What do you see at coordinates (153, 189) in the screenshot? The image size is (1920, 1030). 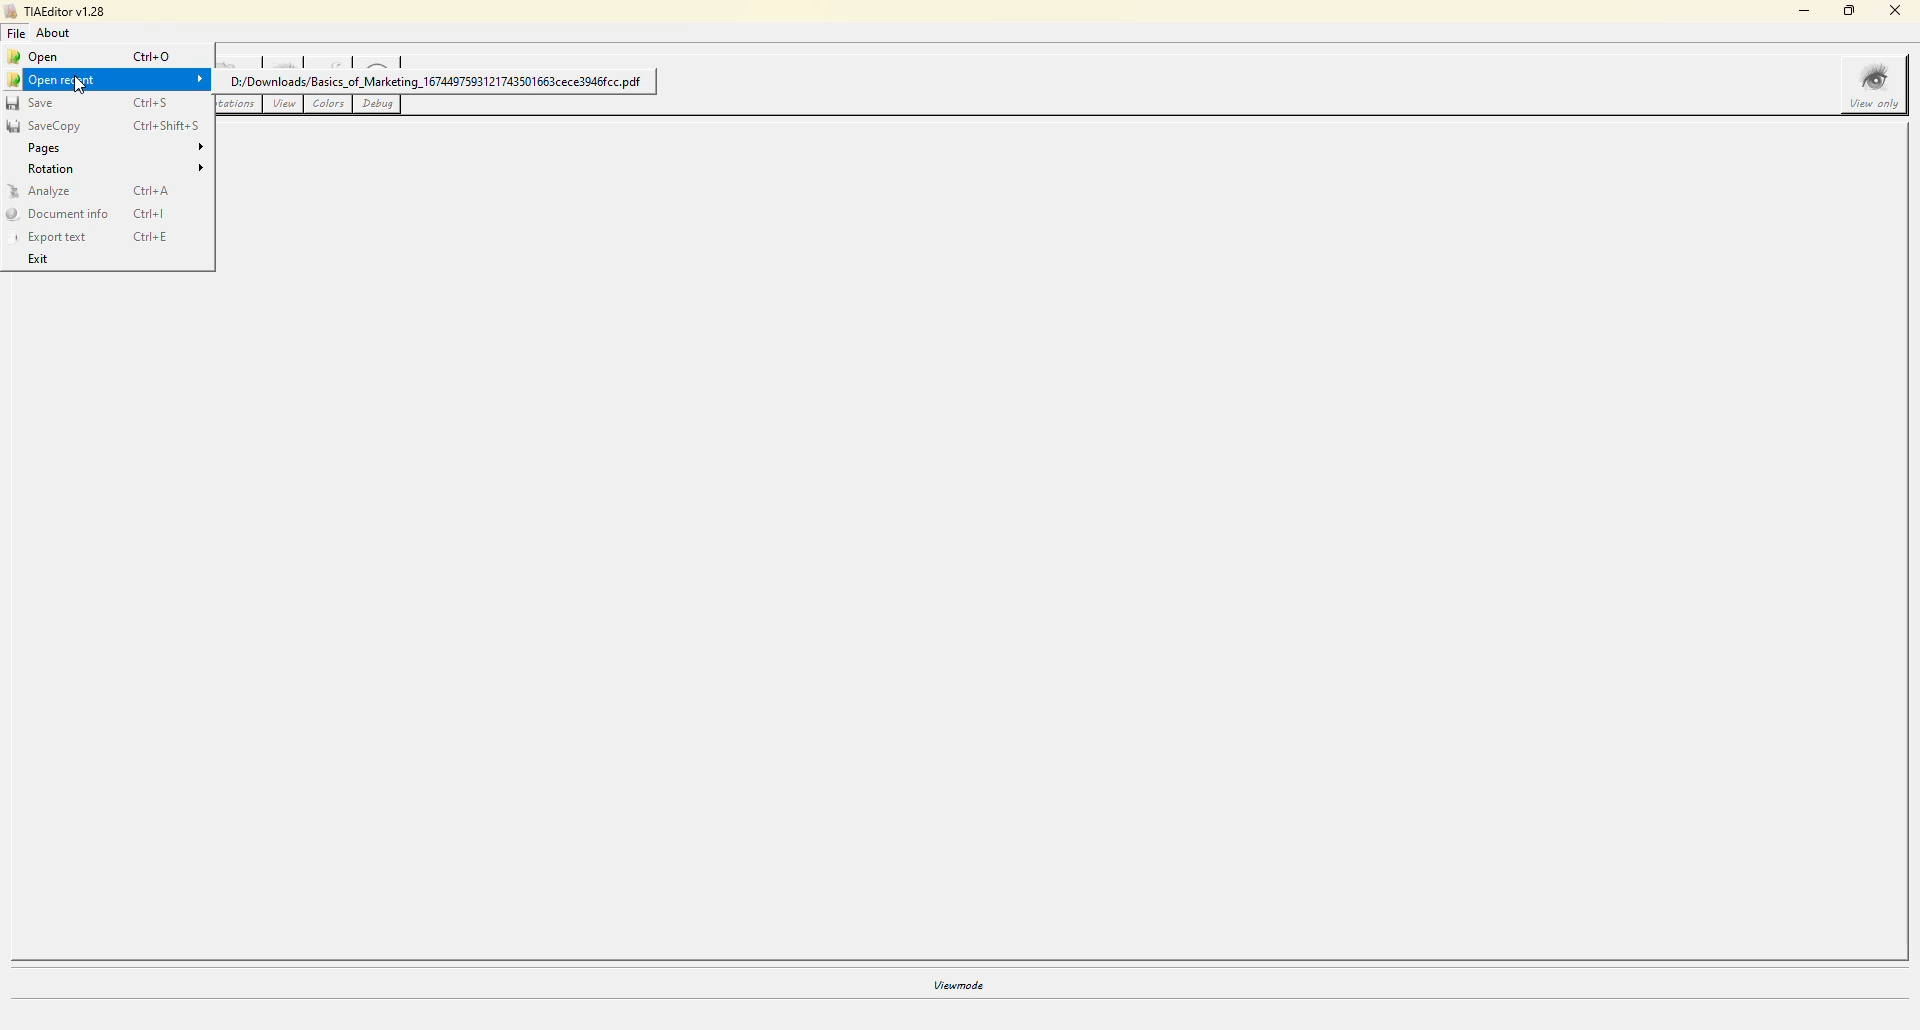 I see `ctrl+a` at bounding box center [153, 189].